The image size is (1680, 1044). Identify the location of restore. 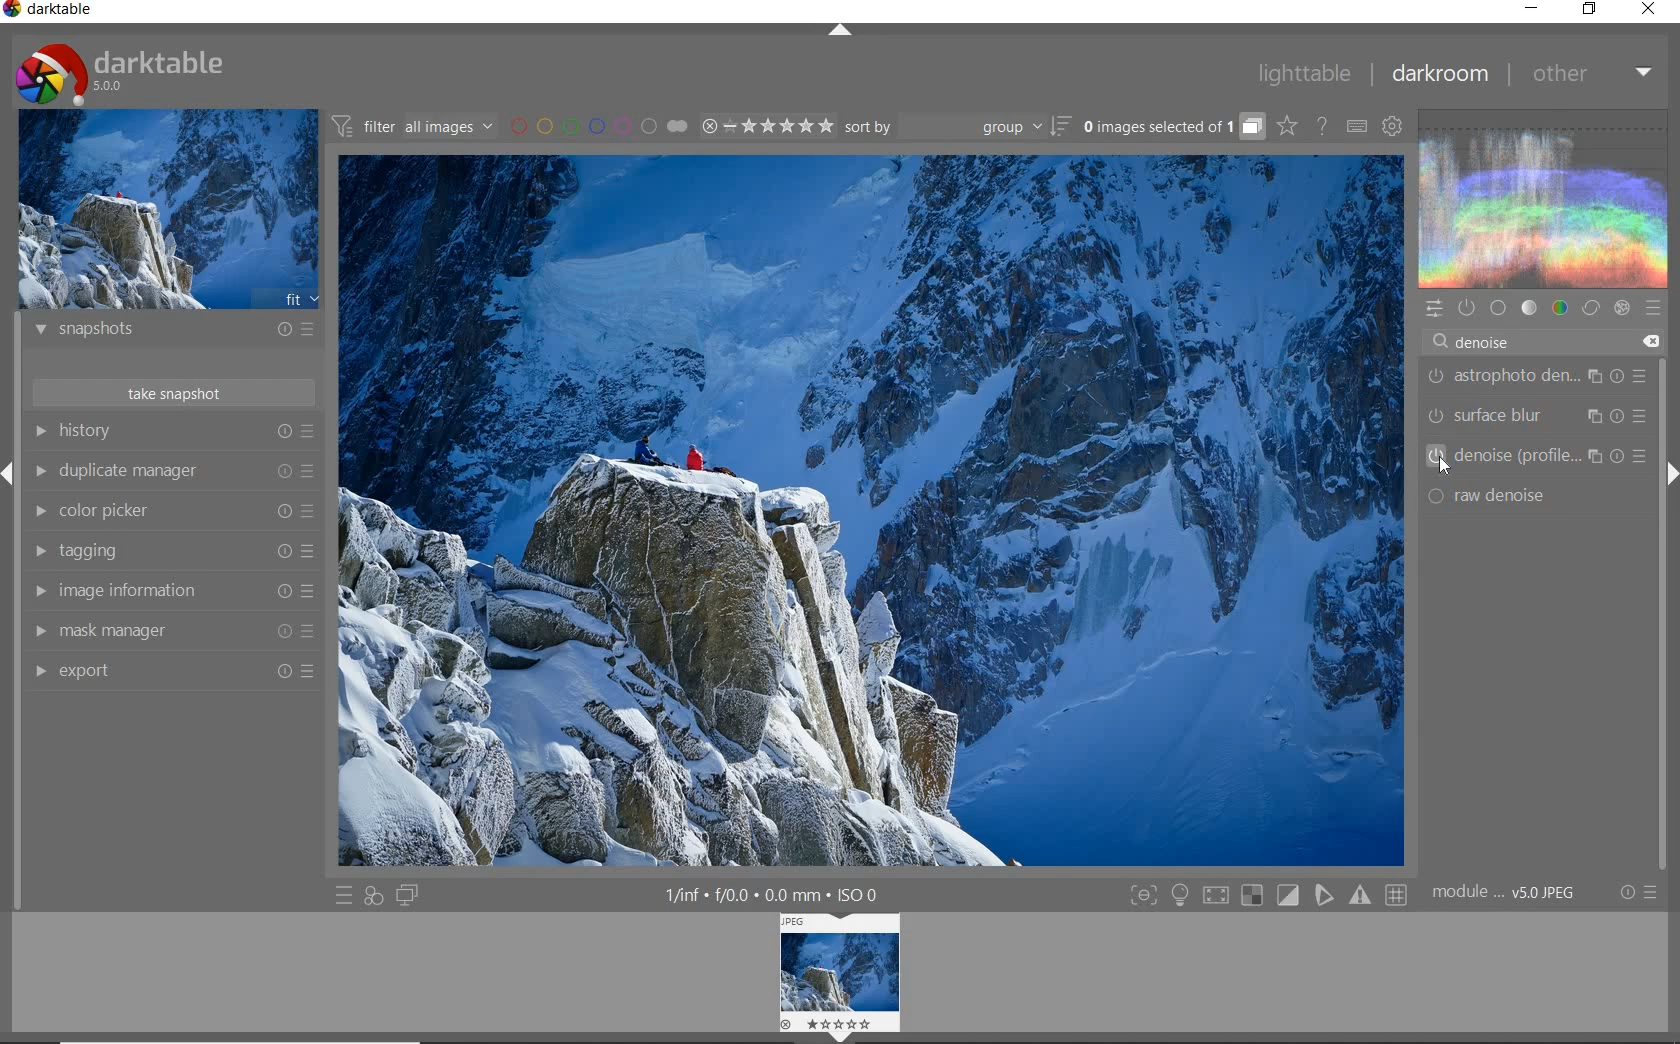
(1592, 11).